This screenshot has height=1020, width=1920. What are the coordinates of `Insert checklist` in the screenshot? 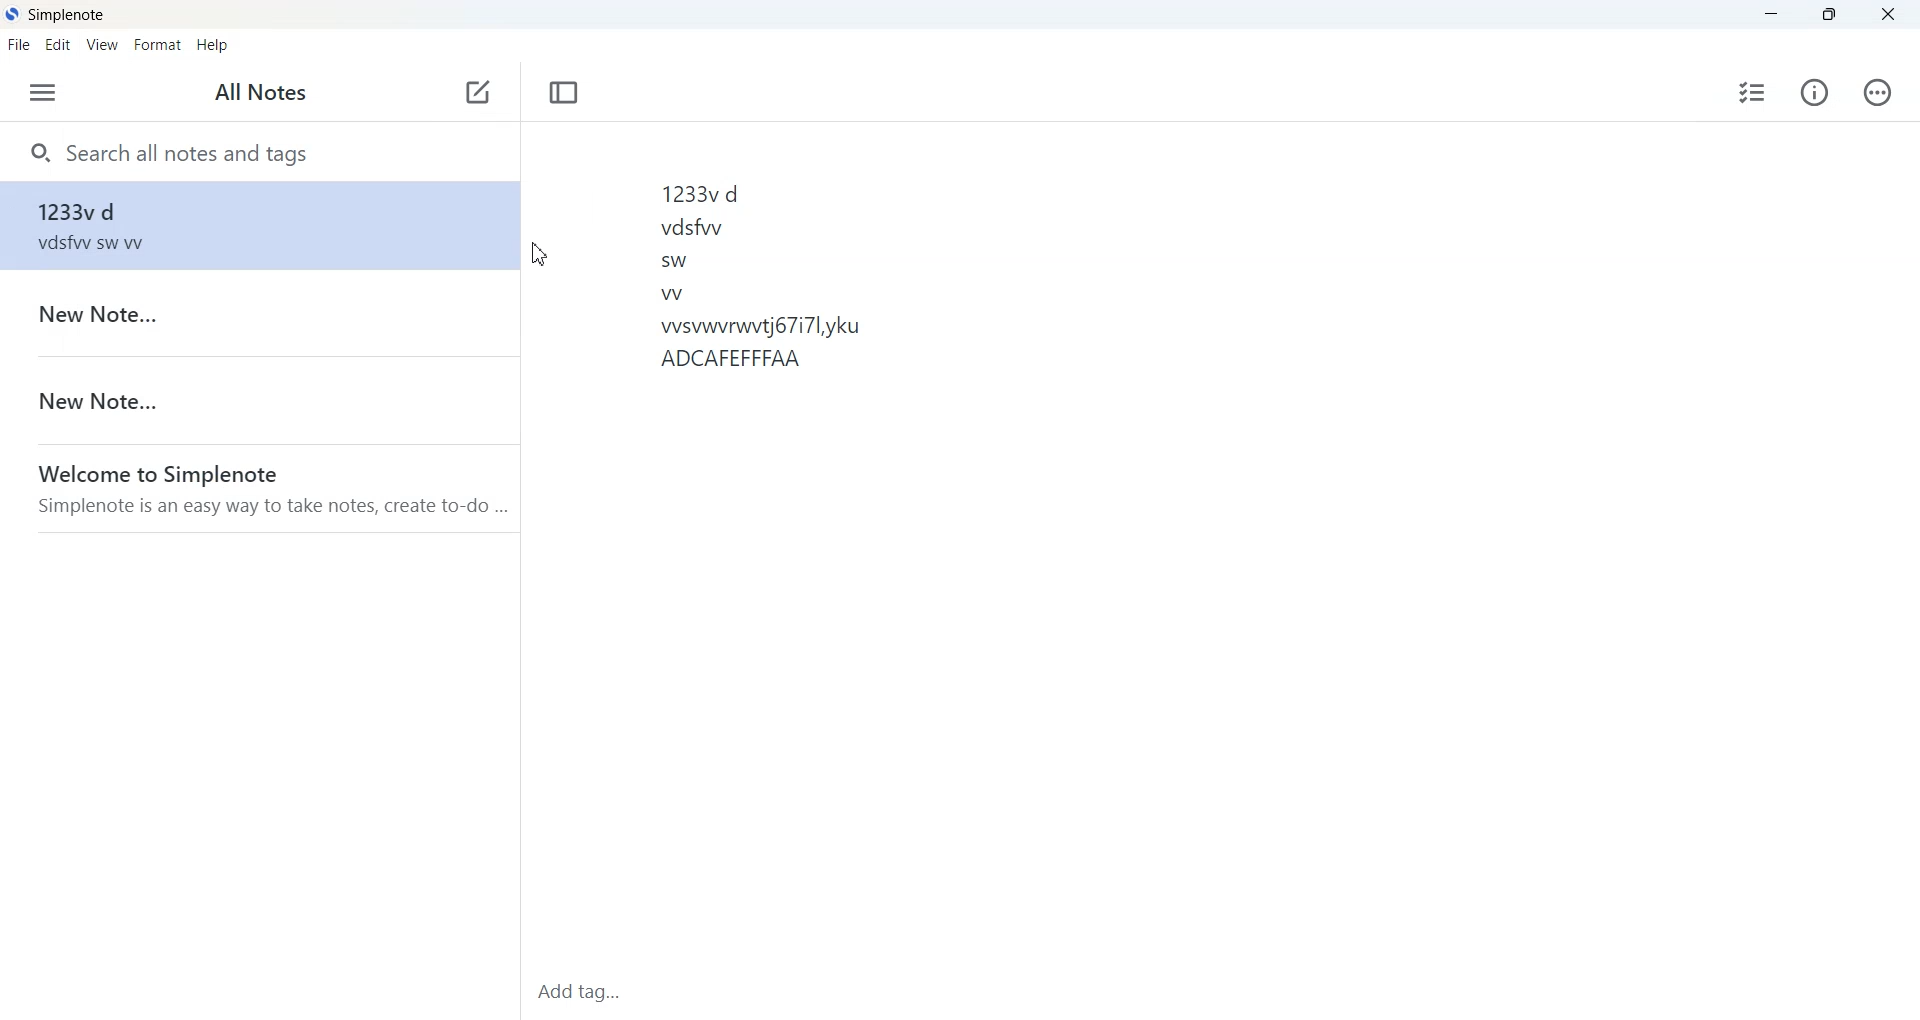 It's located at (1752, 92).